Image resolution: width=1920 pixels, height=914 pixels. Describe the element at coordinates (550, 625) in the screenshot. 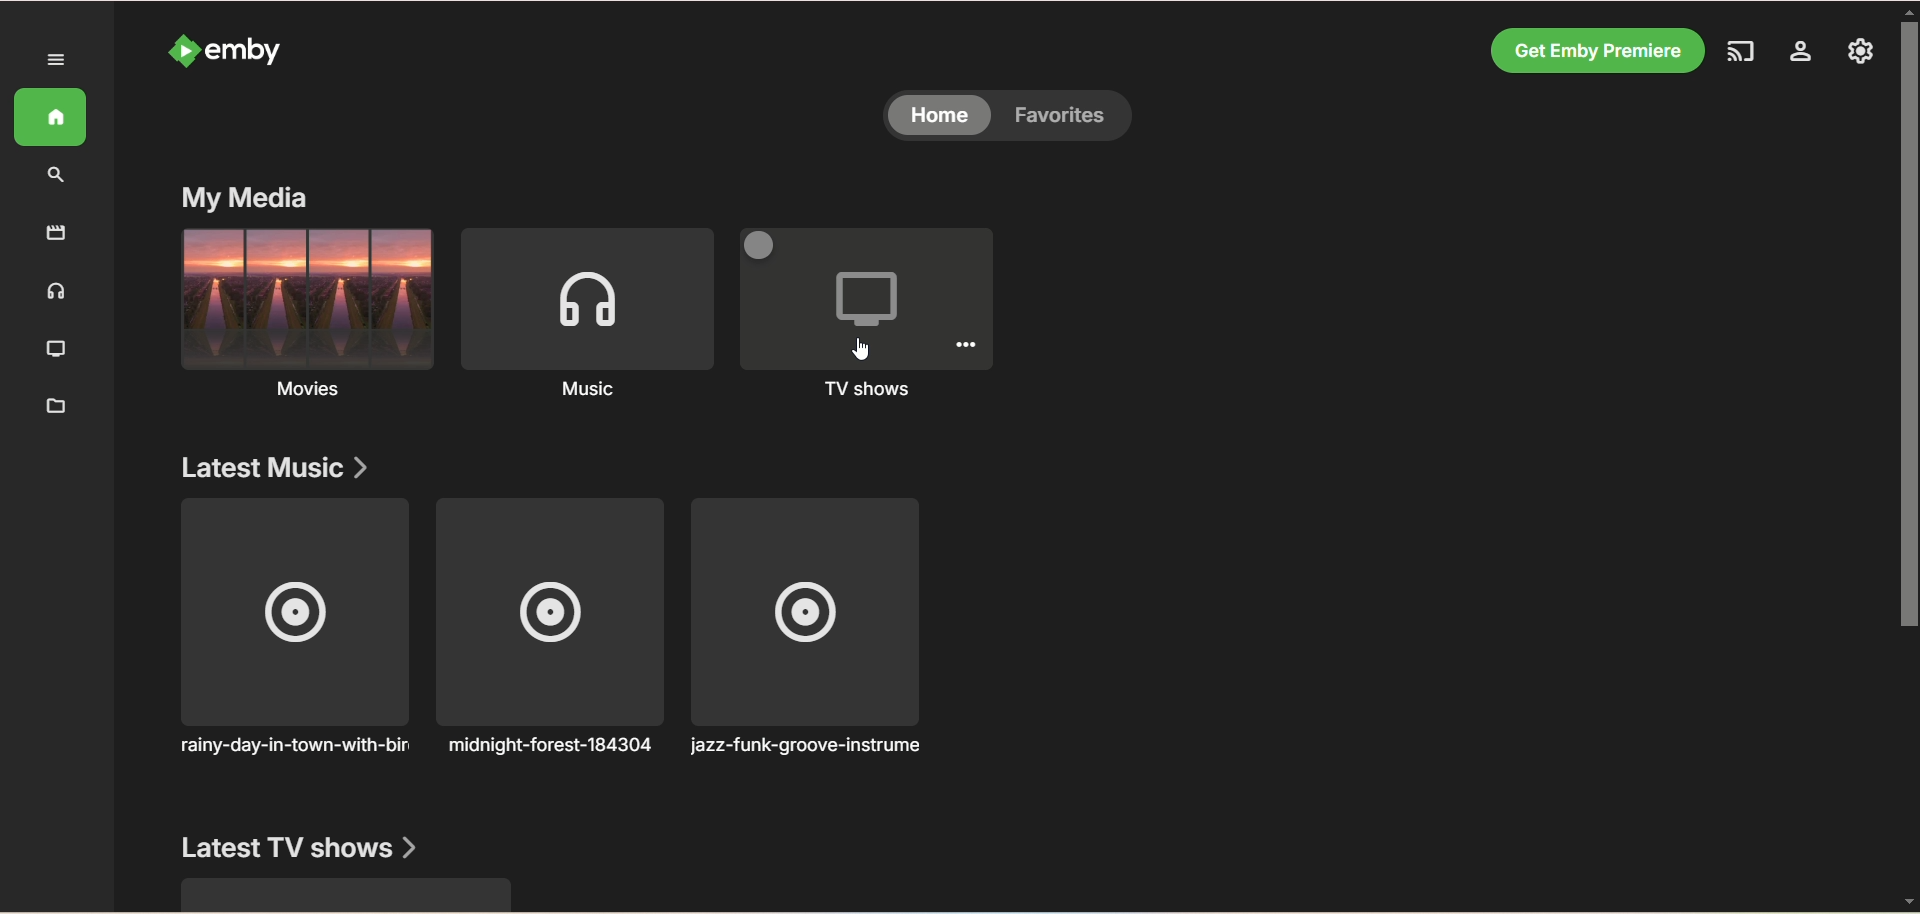

I see `midnight-forest-184304` at that location.